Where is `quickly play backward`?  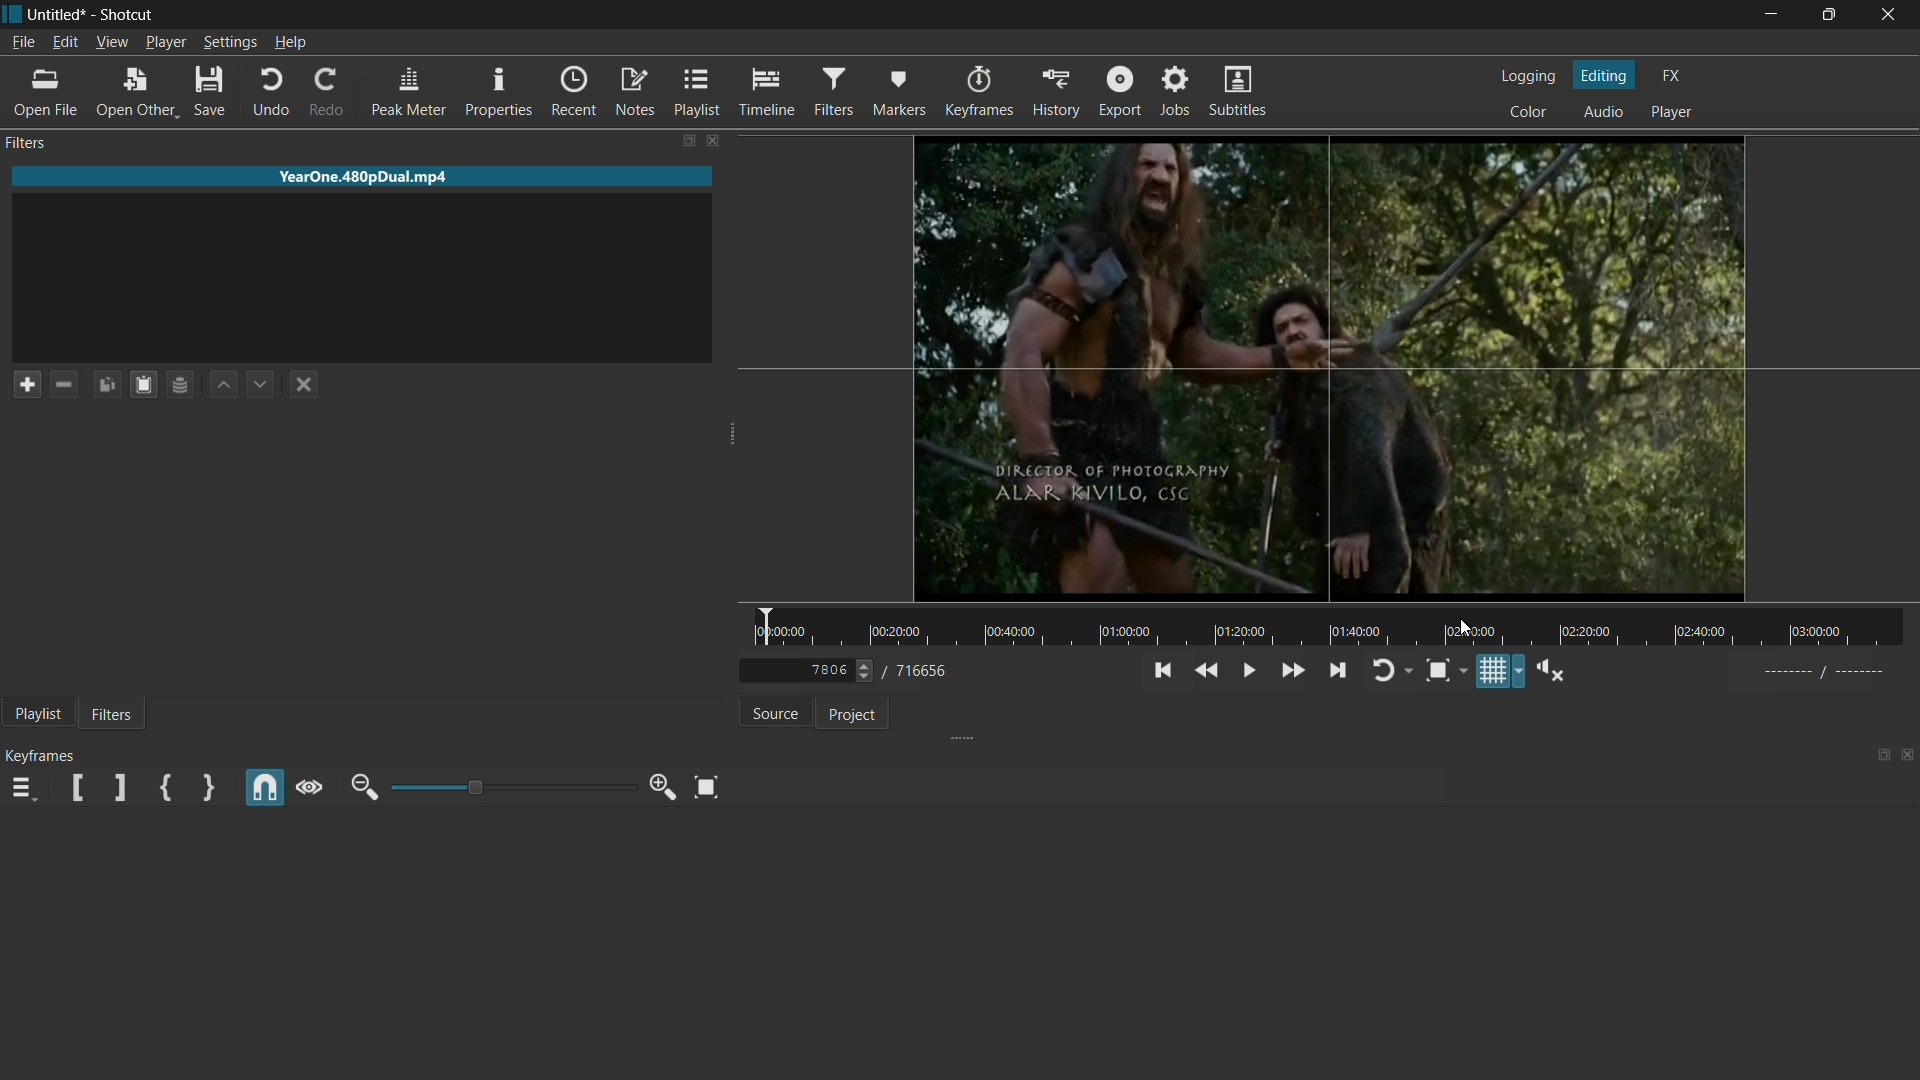 quickly play backward is located at coordinates (1204, 669).